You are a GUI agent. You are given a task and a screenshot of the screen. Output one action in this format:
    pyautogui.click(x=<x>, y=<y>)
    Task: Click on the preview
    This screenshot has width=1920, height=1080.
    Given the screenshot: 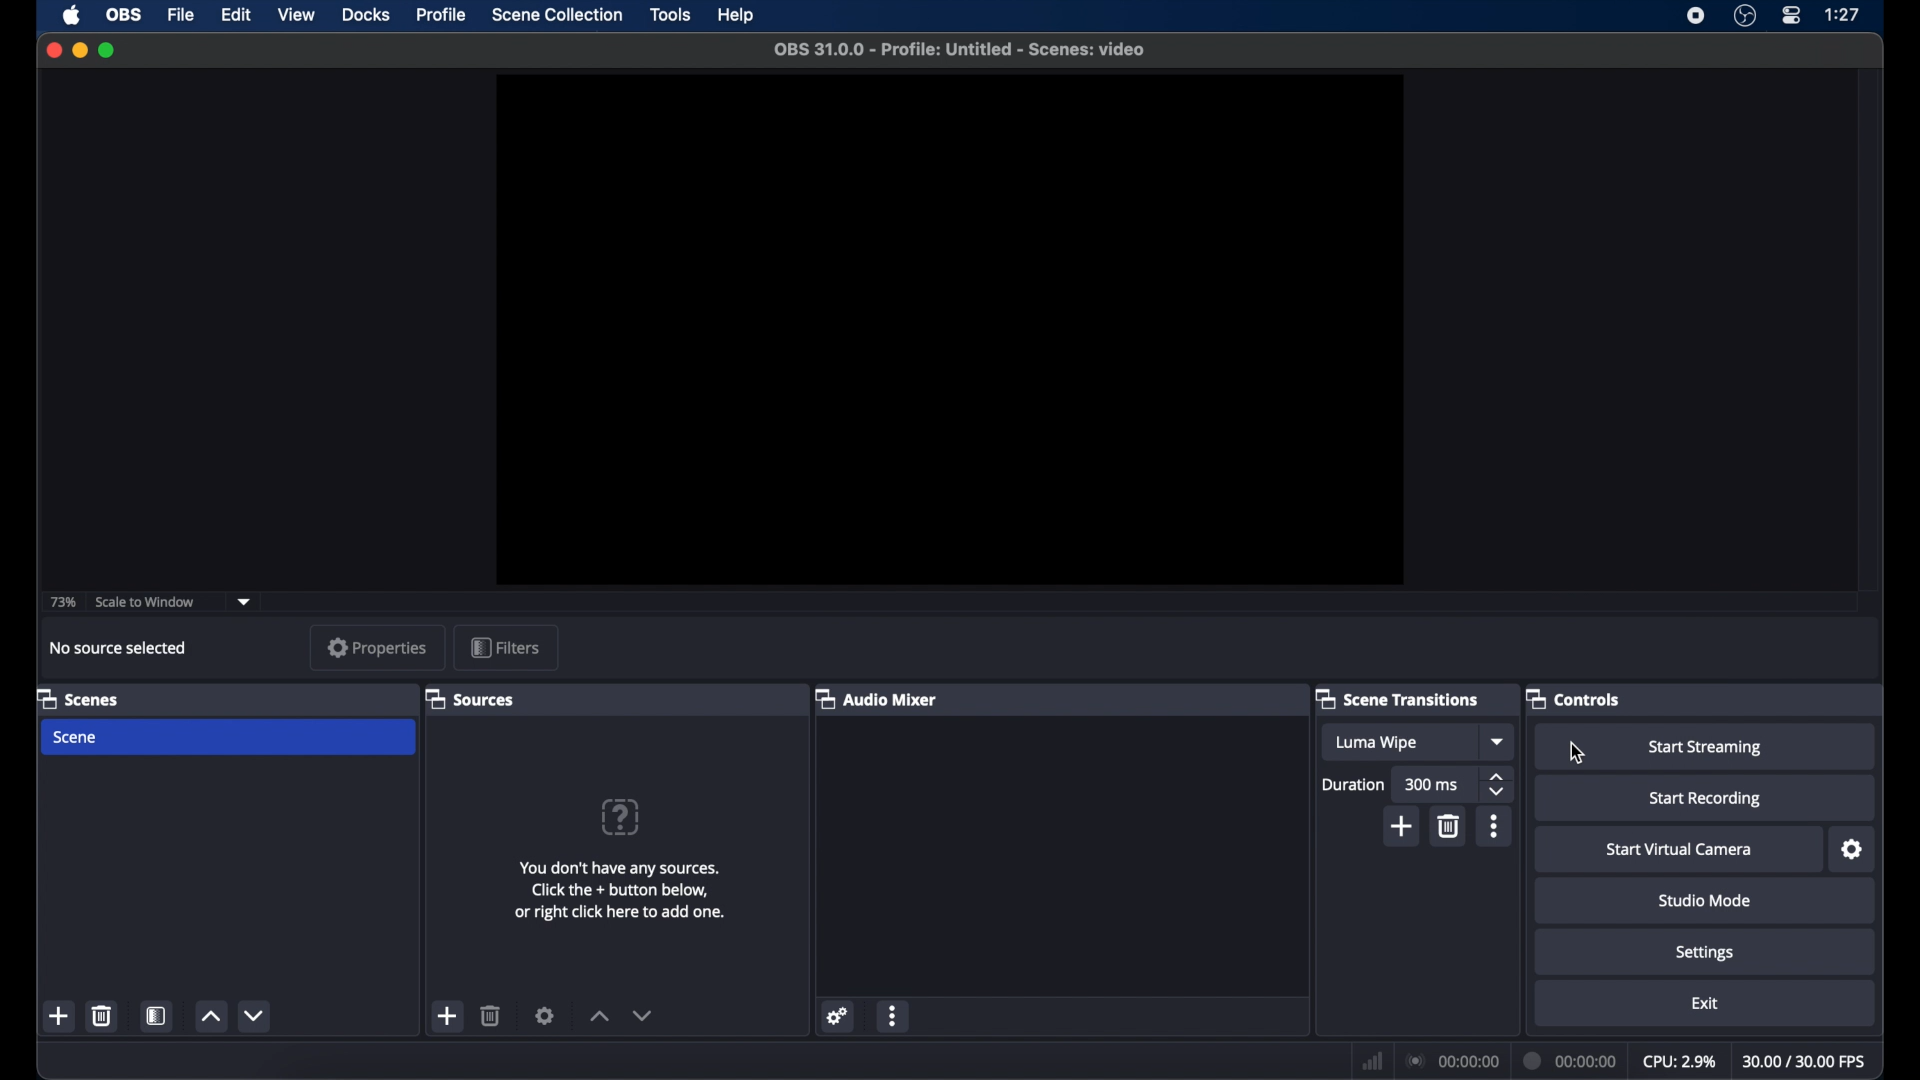 What is the action you would take?
    pyautogui.click(x=947, y=330)
    